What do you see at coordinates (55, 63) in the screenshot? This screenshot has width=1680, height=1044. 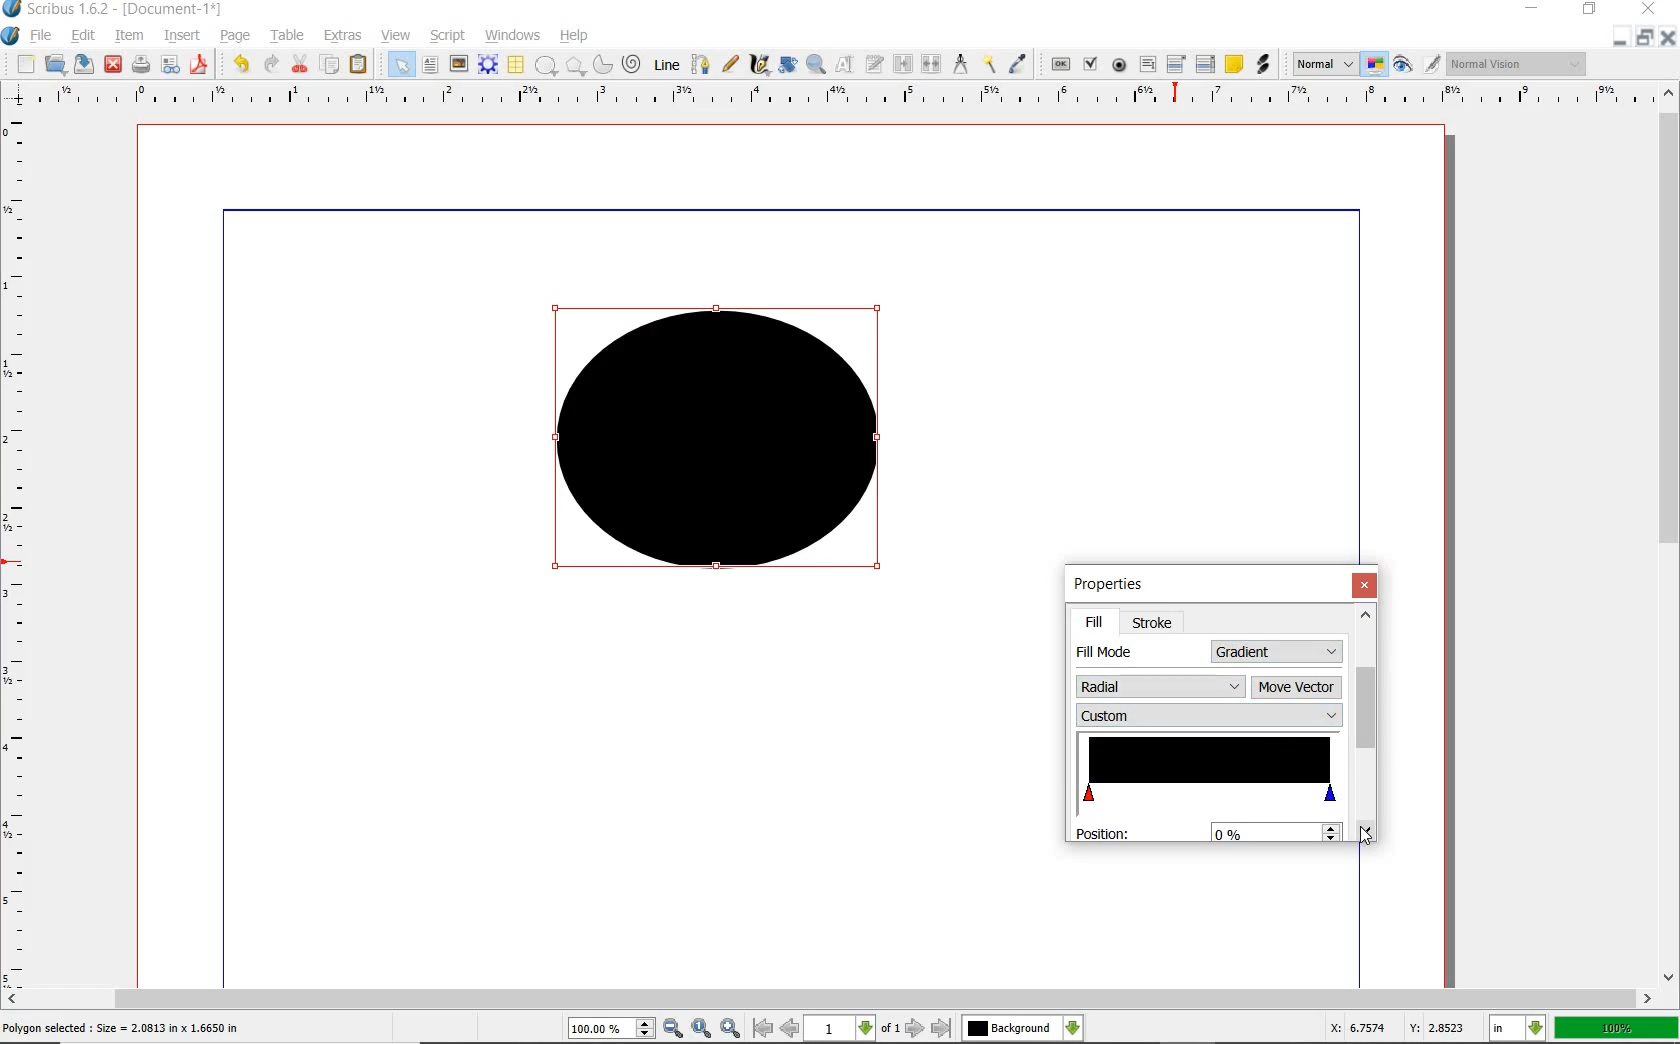 I see `OPEN` at bounding box center [55, 63].